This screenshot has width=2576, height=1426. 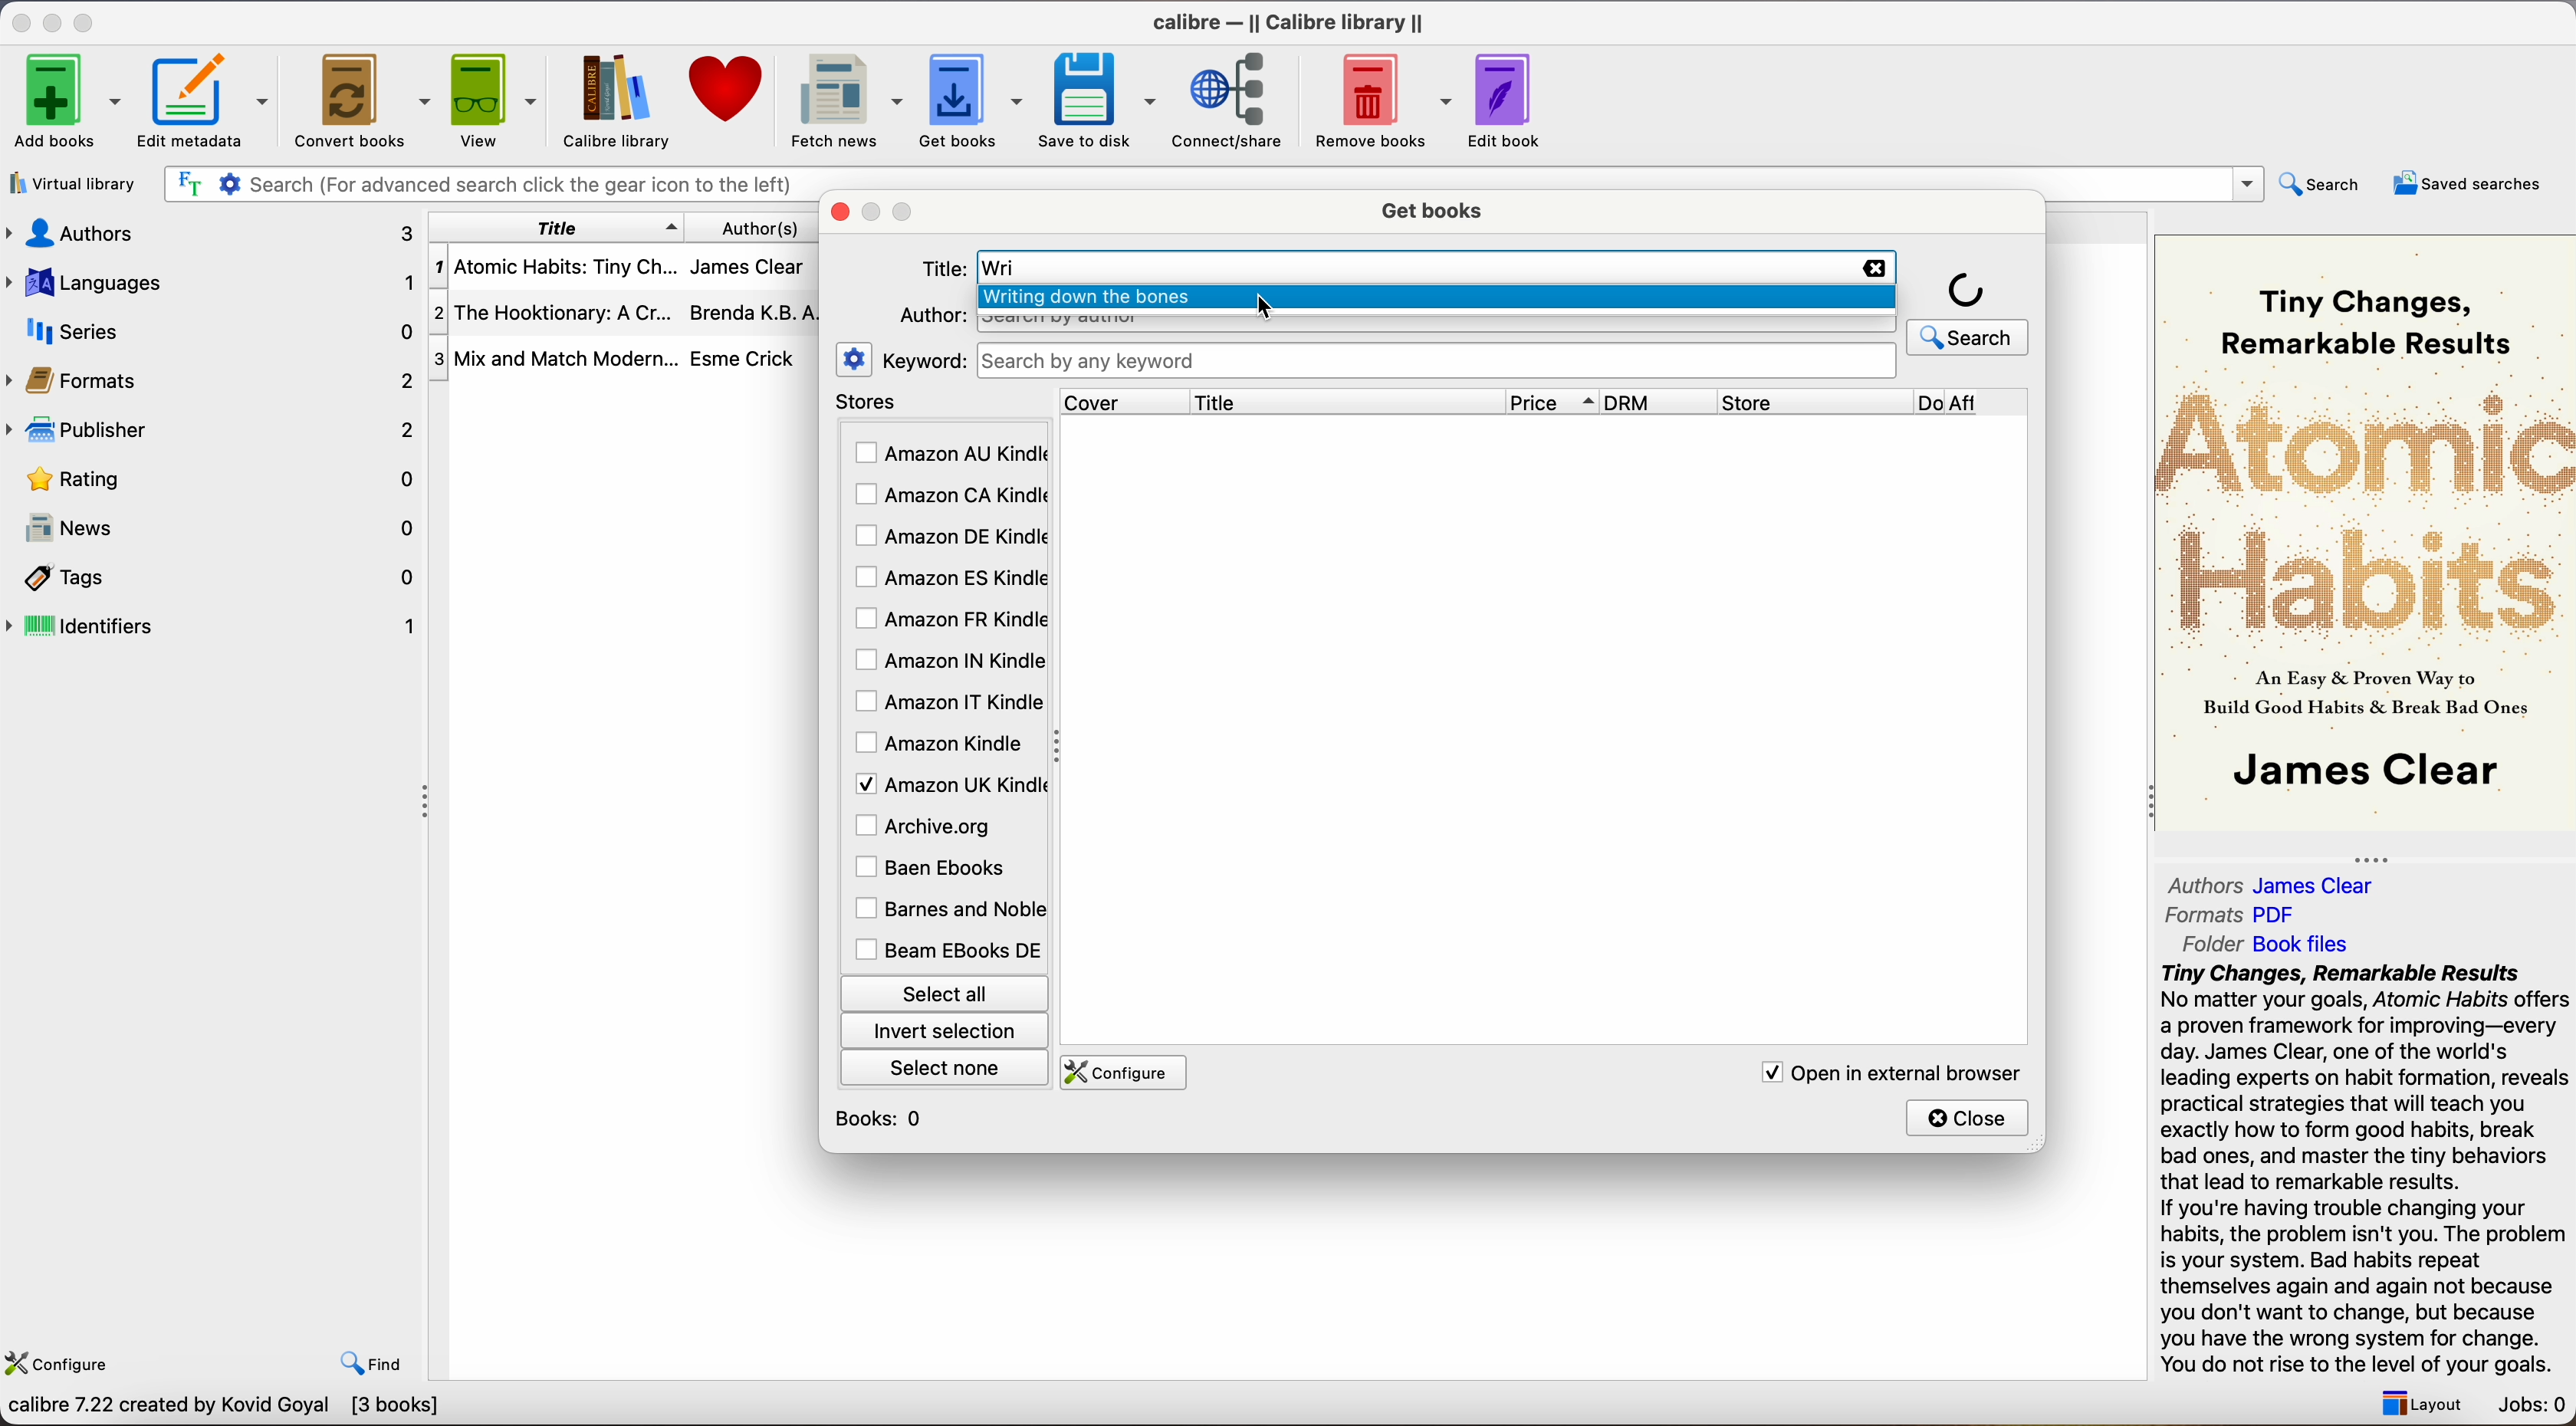 What do you see at coordinates (19, 22) in the screenshot?
I see `close` at bounding box center [19, 22].